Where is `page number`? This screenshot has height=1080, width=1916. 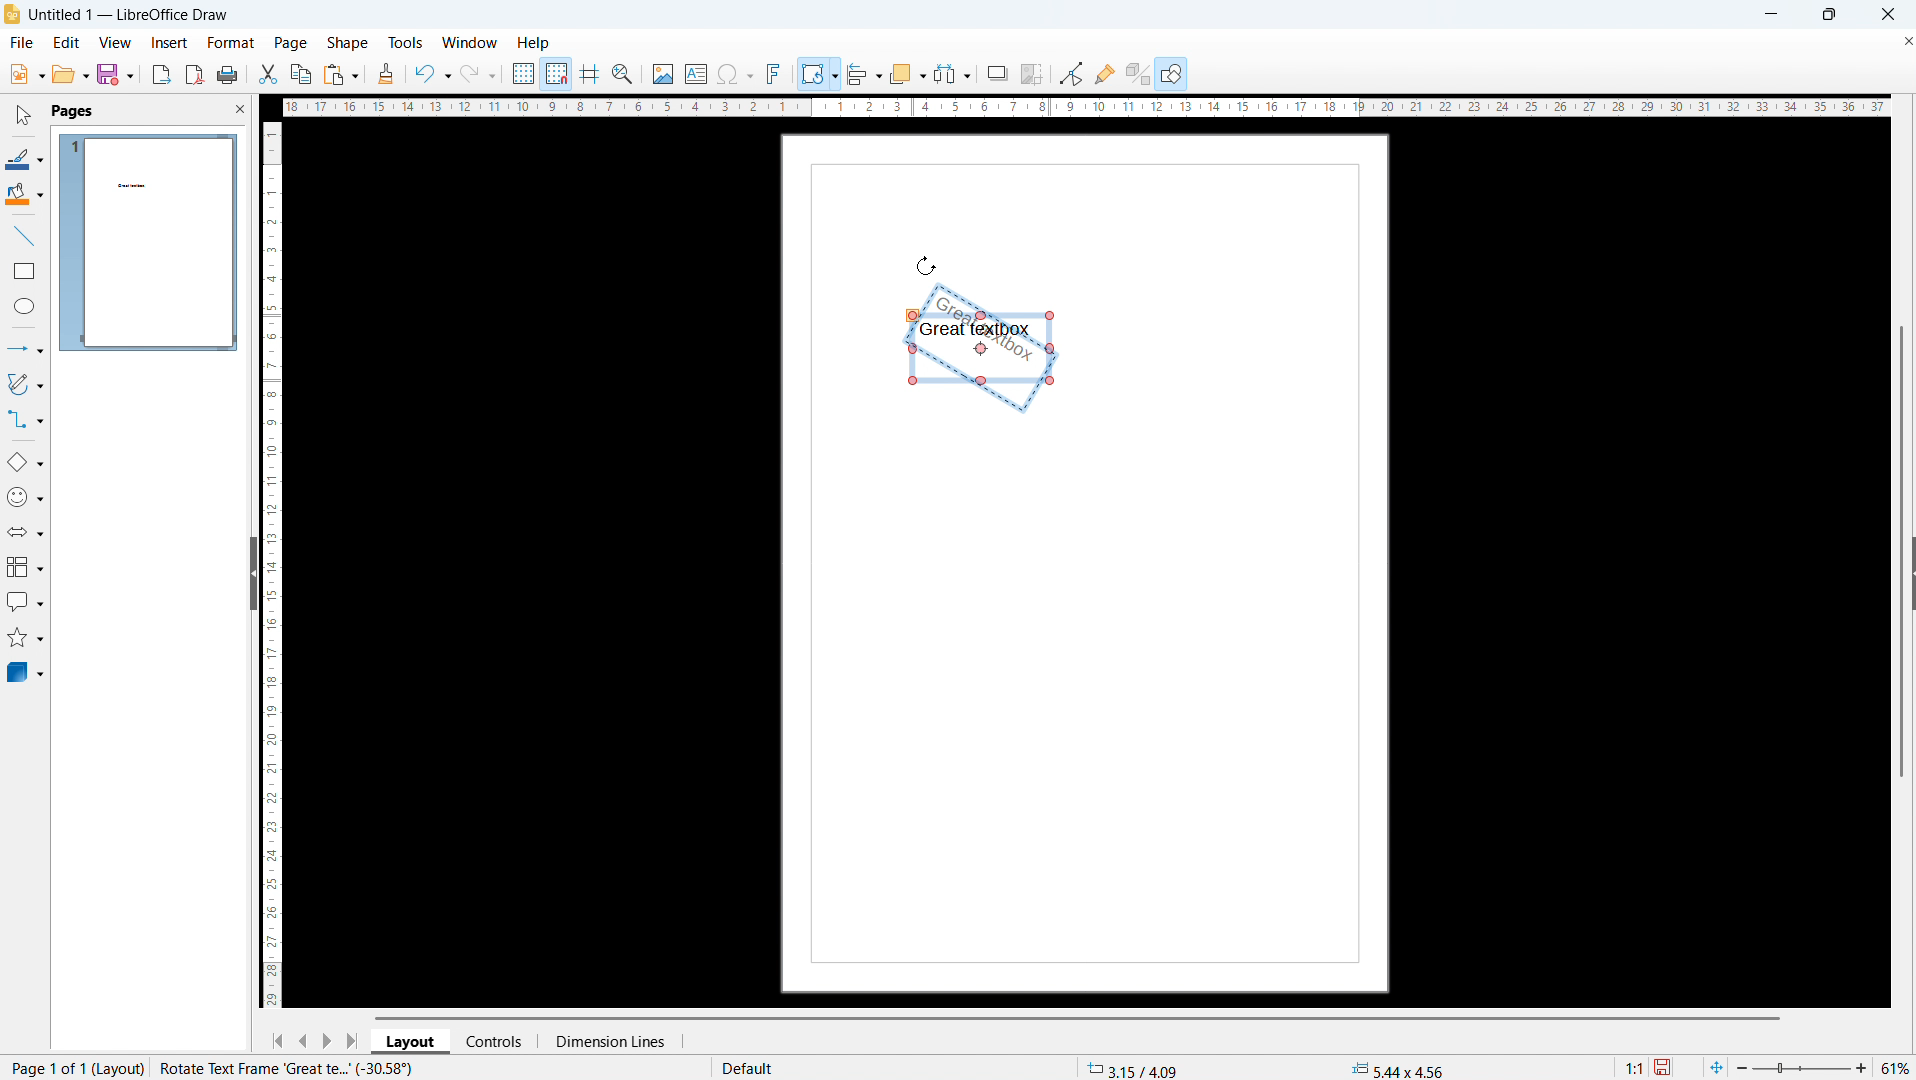 page number is located at coordinates (73, 1069).